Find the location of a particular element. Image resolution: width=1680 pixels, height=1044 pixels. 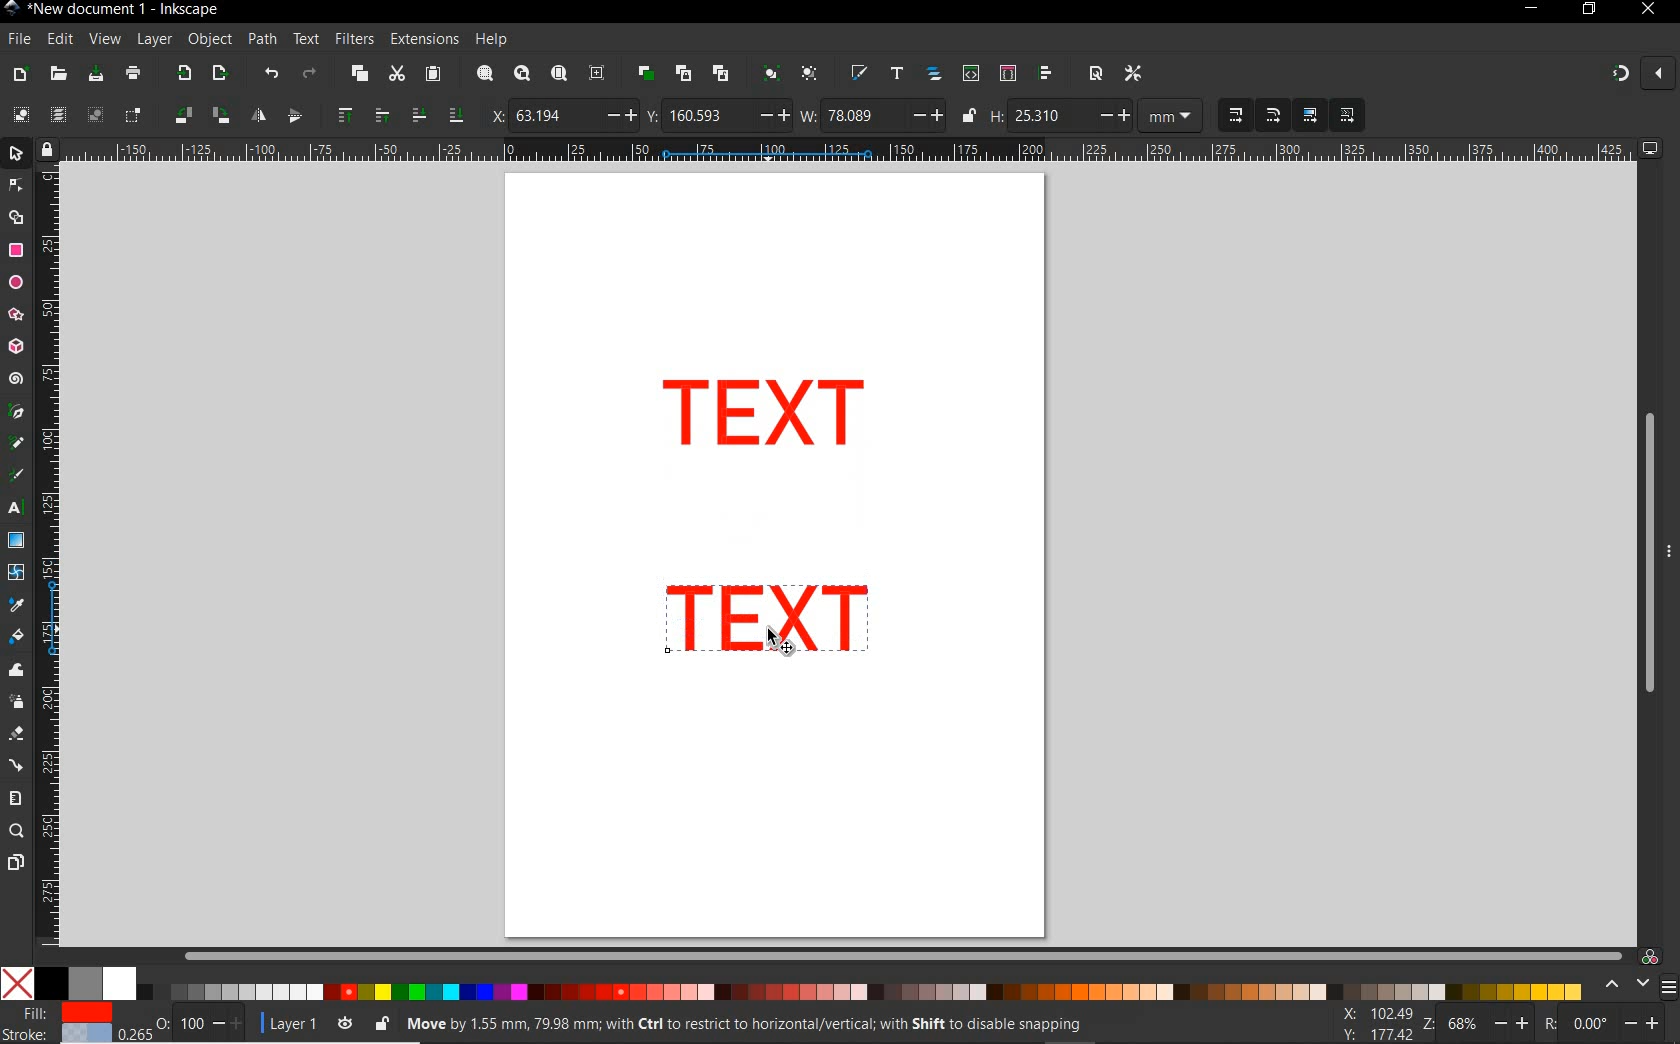

zoom drawing is located at coordinates (521, 76).